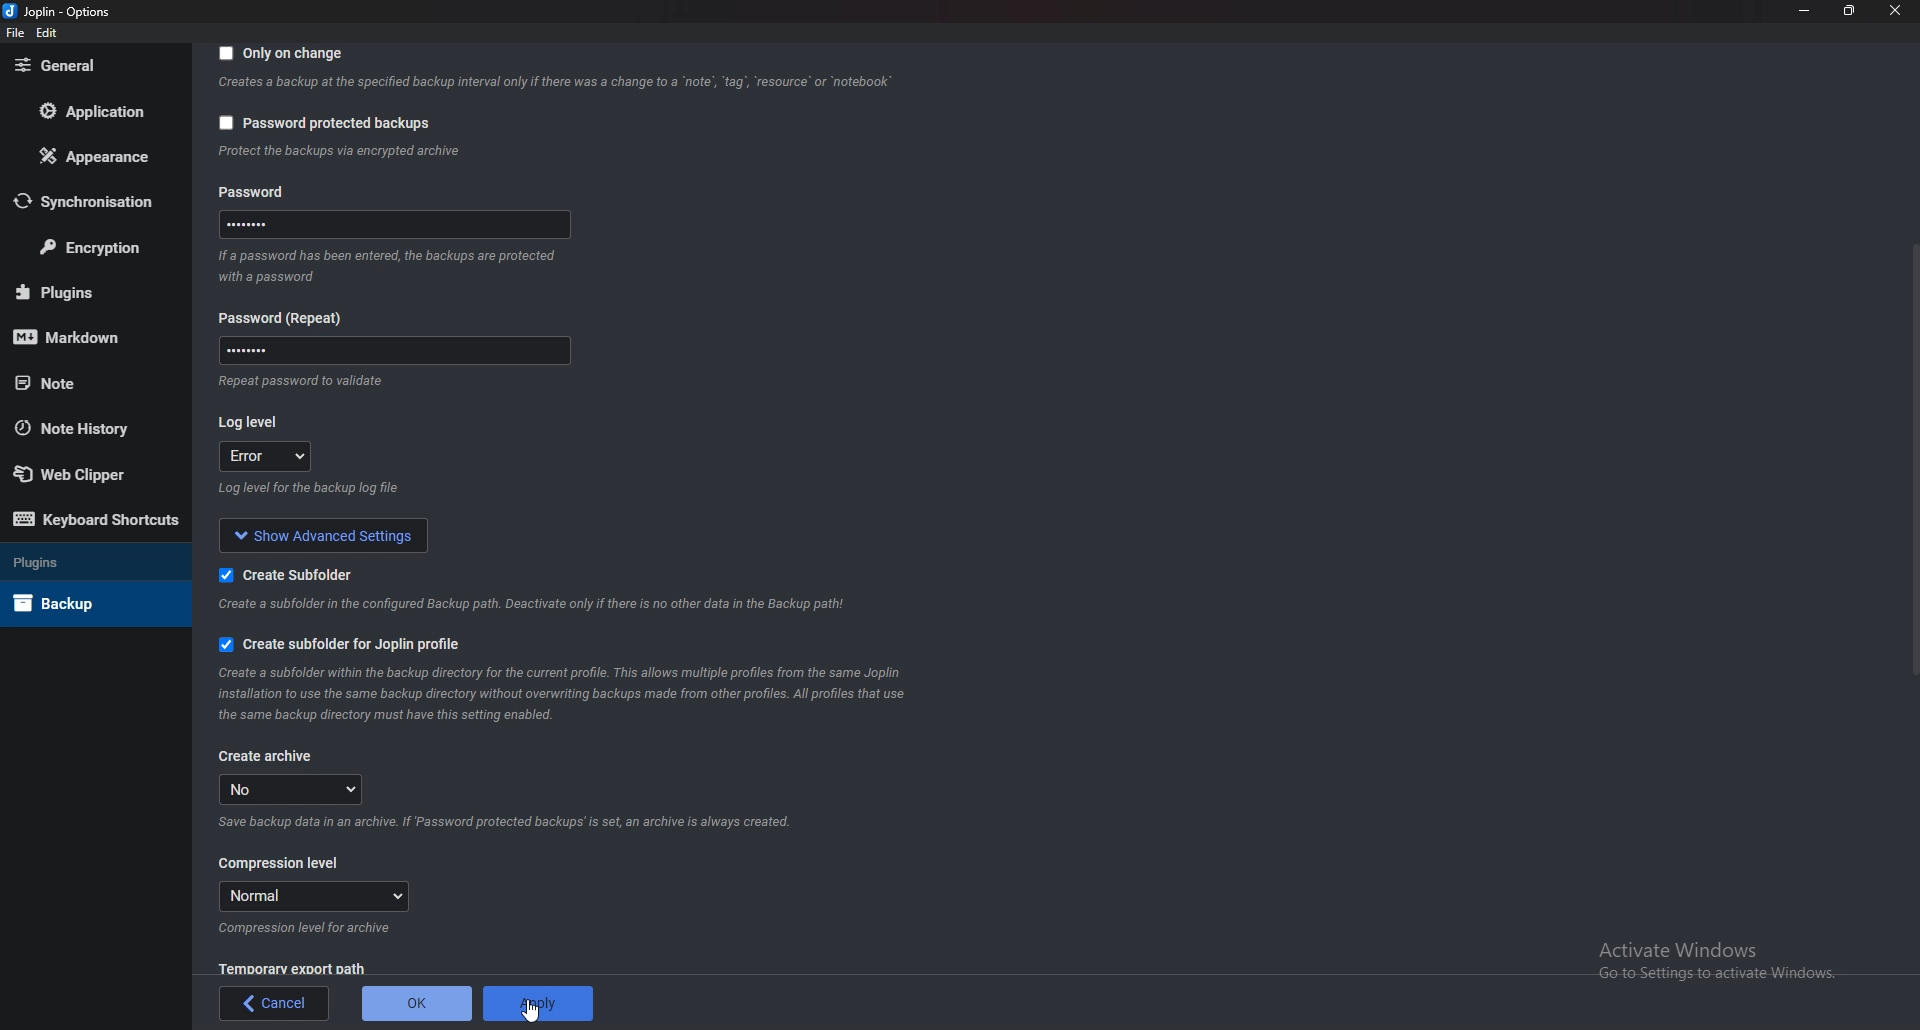  What do you see at coordinates (276, 1003) in the screenshot?
I see `back` at bounding box center [276, 1003].